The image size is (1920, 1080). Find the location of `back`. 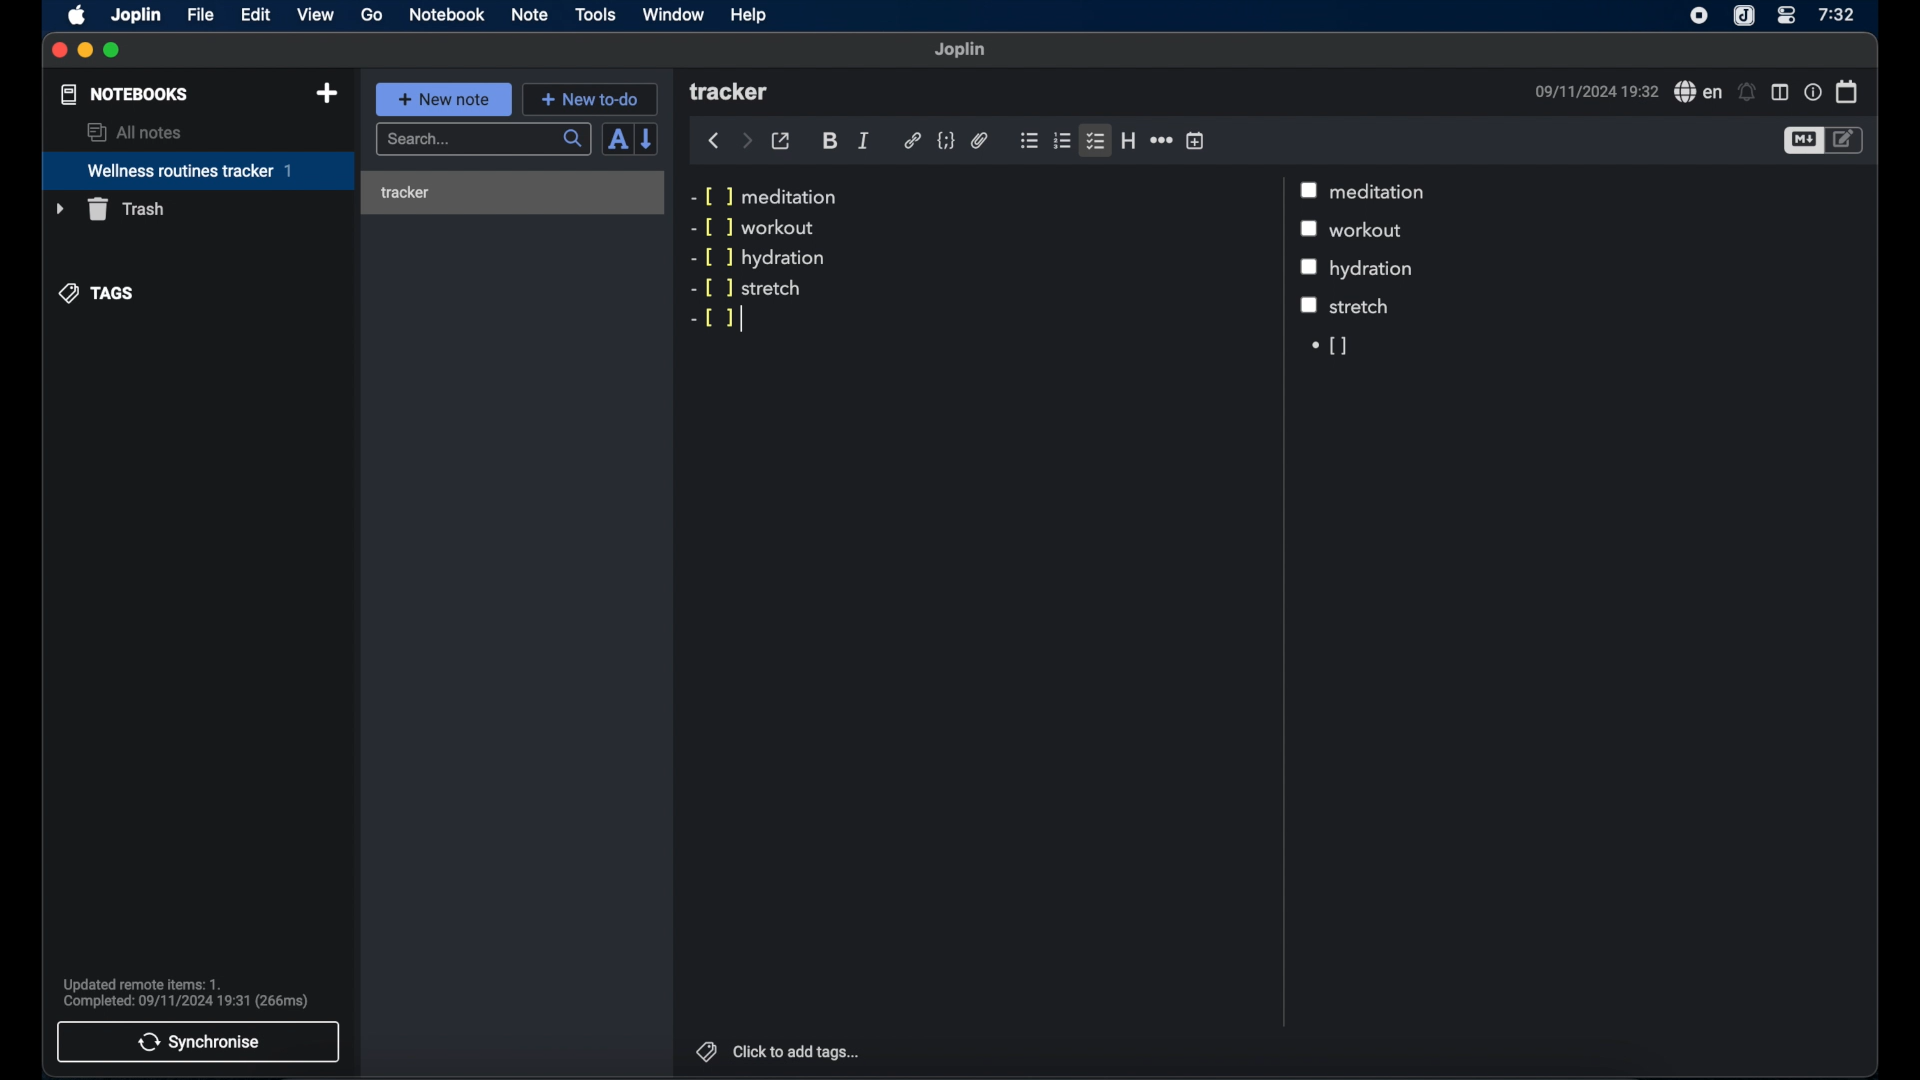

back is located at coordinates (713, 141).